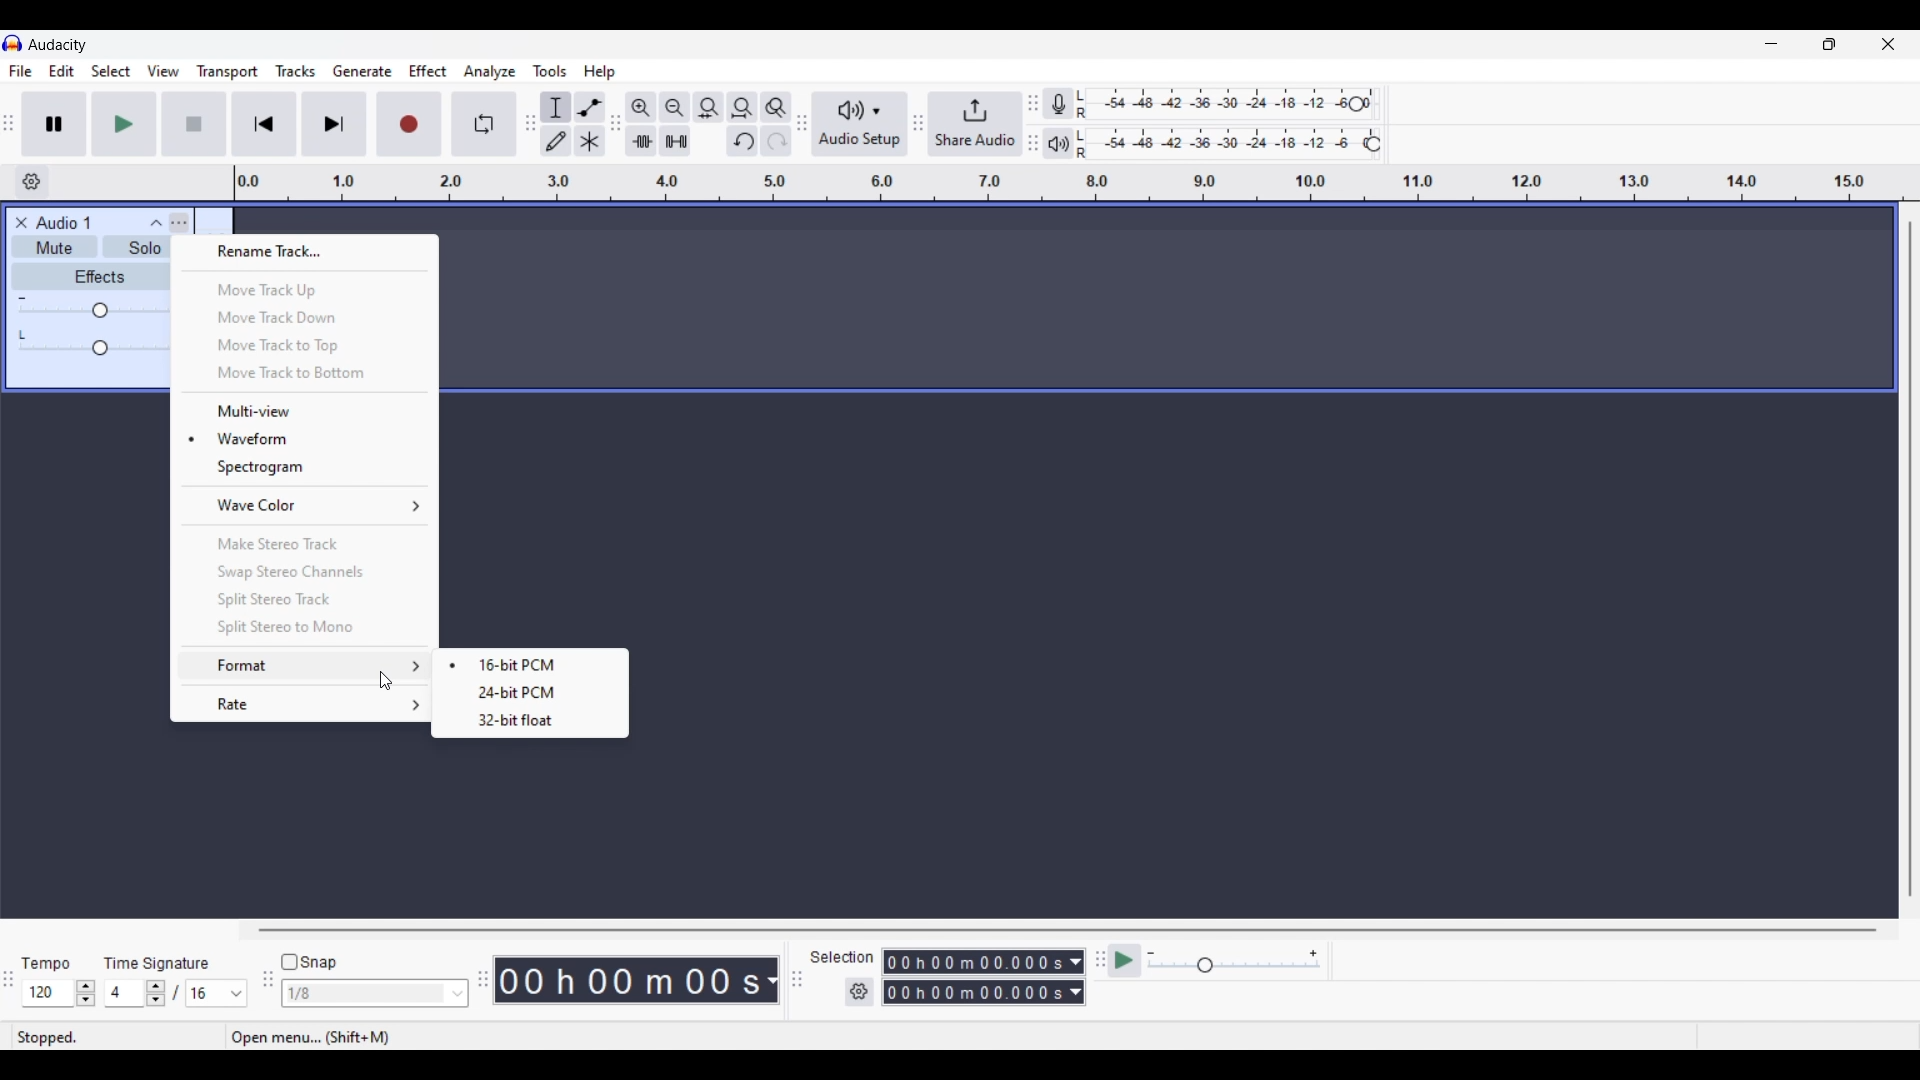 The height and width of the screenshot is (1080, 1920). What do you see at coordinates (557, 141) in the screenshot?
I see `Draw tool` at bounding box center [557, 141].